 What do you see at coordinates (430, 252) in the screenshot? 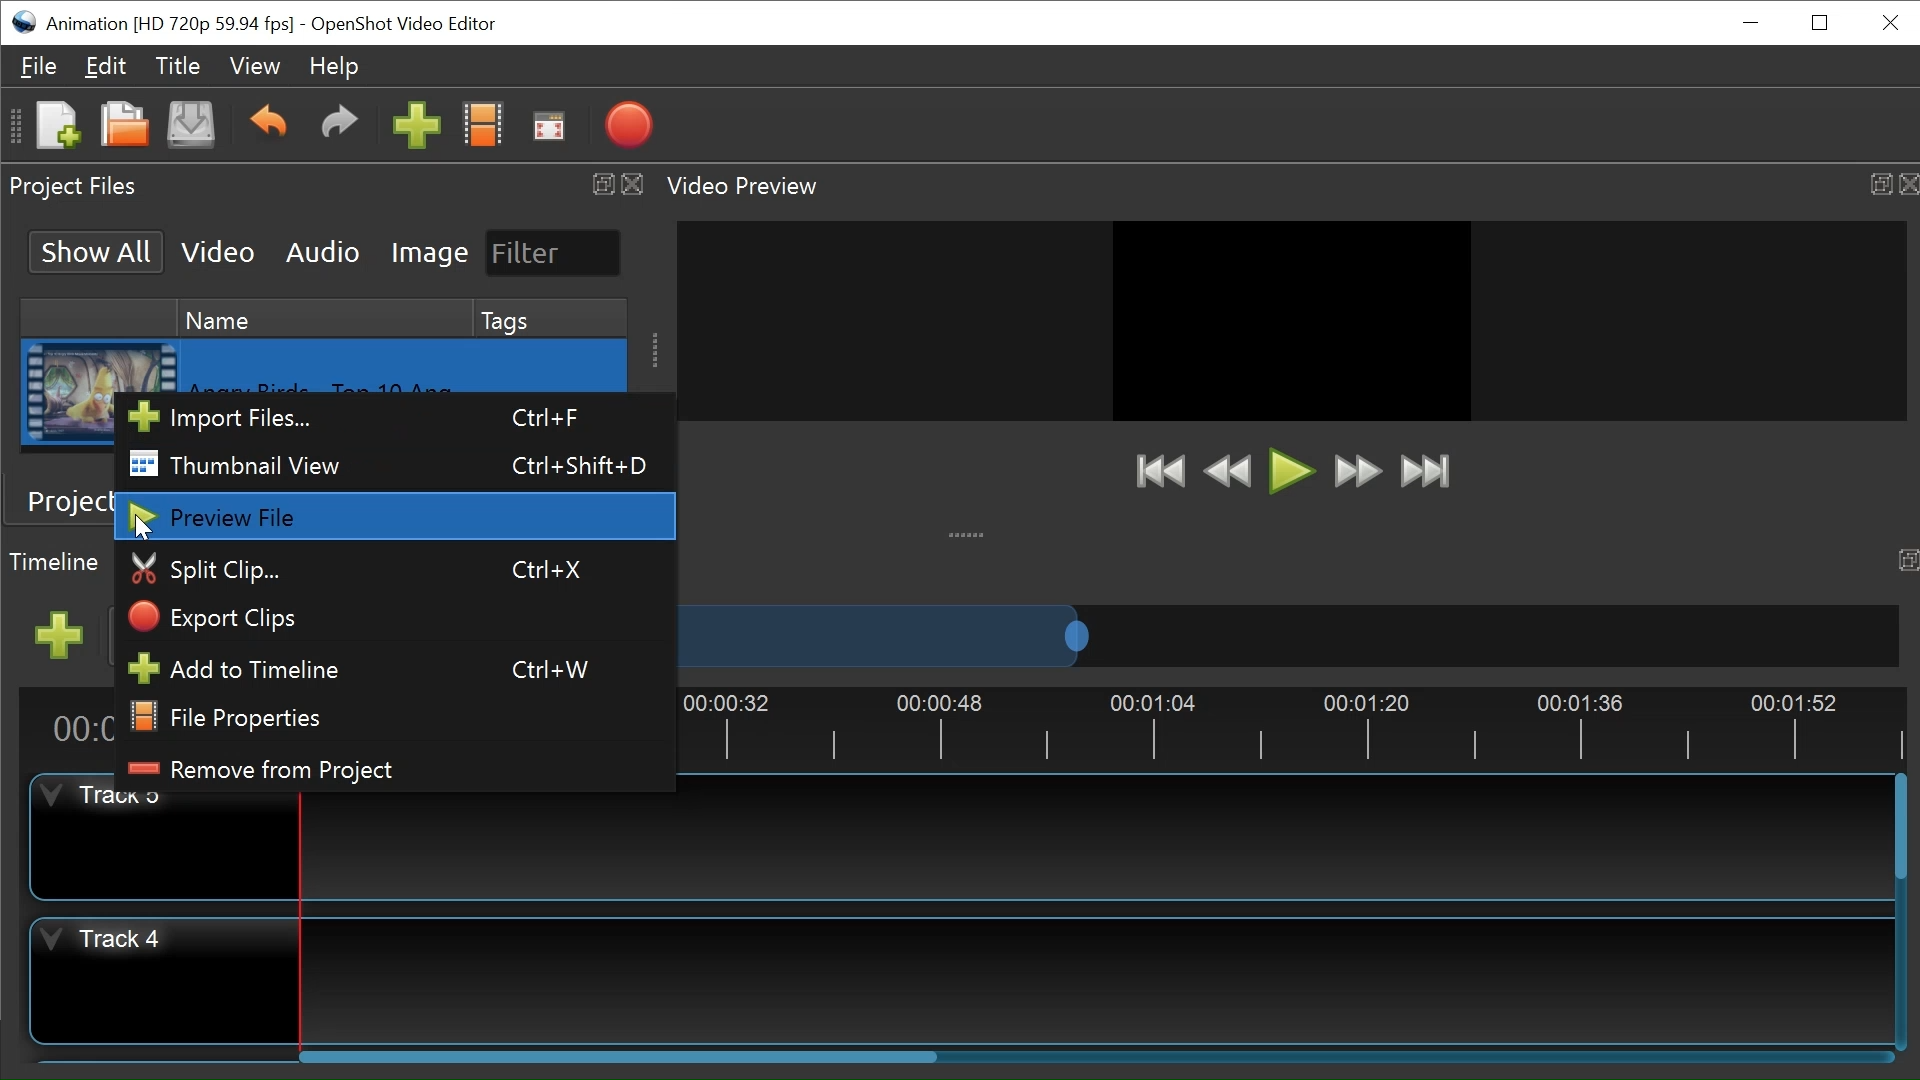
I see `Image` at bounding box center [430, 252].